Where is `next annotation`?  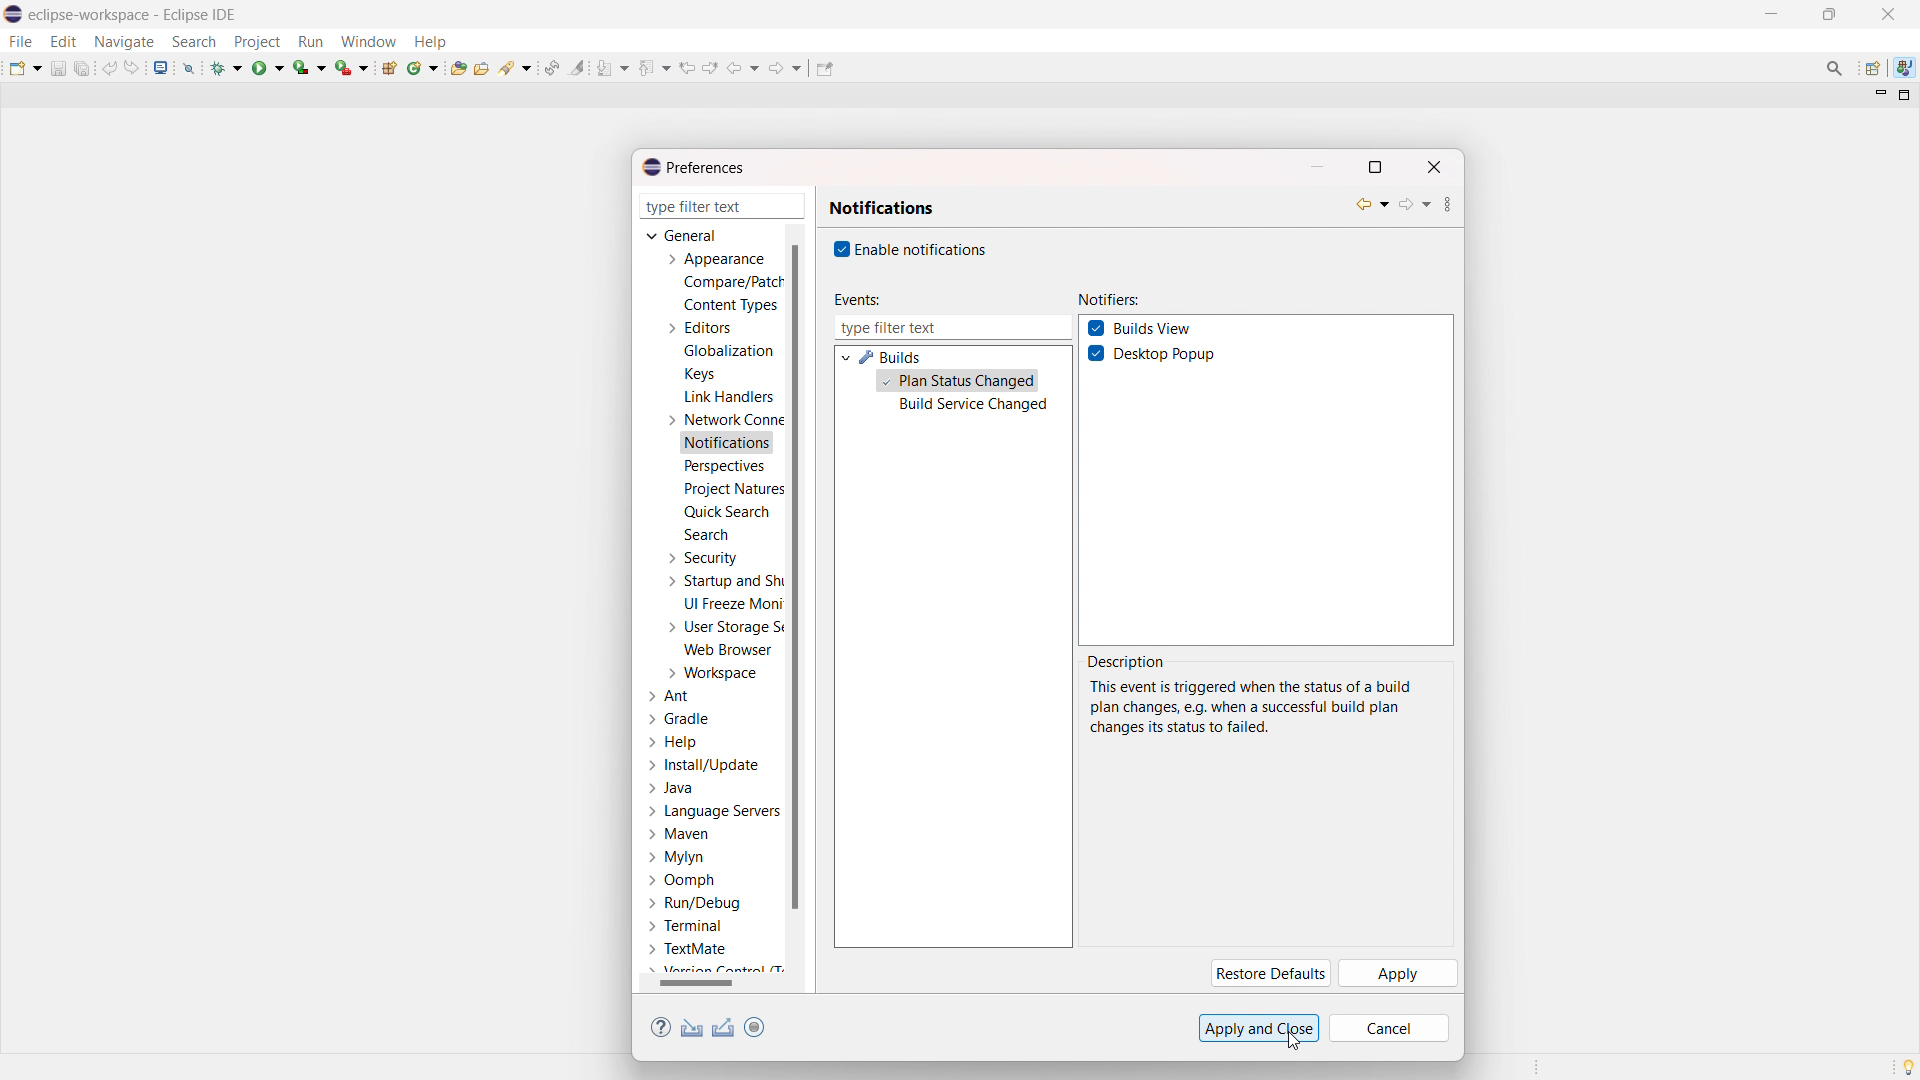
next annotation is located at coordinates (613, 67).